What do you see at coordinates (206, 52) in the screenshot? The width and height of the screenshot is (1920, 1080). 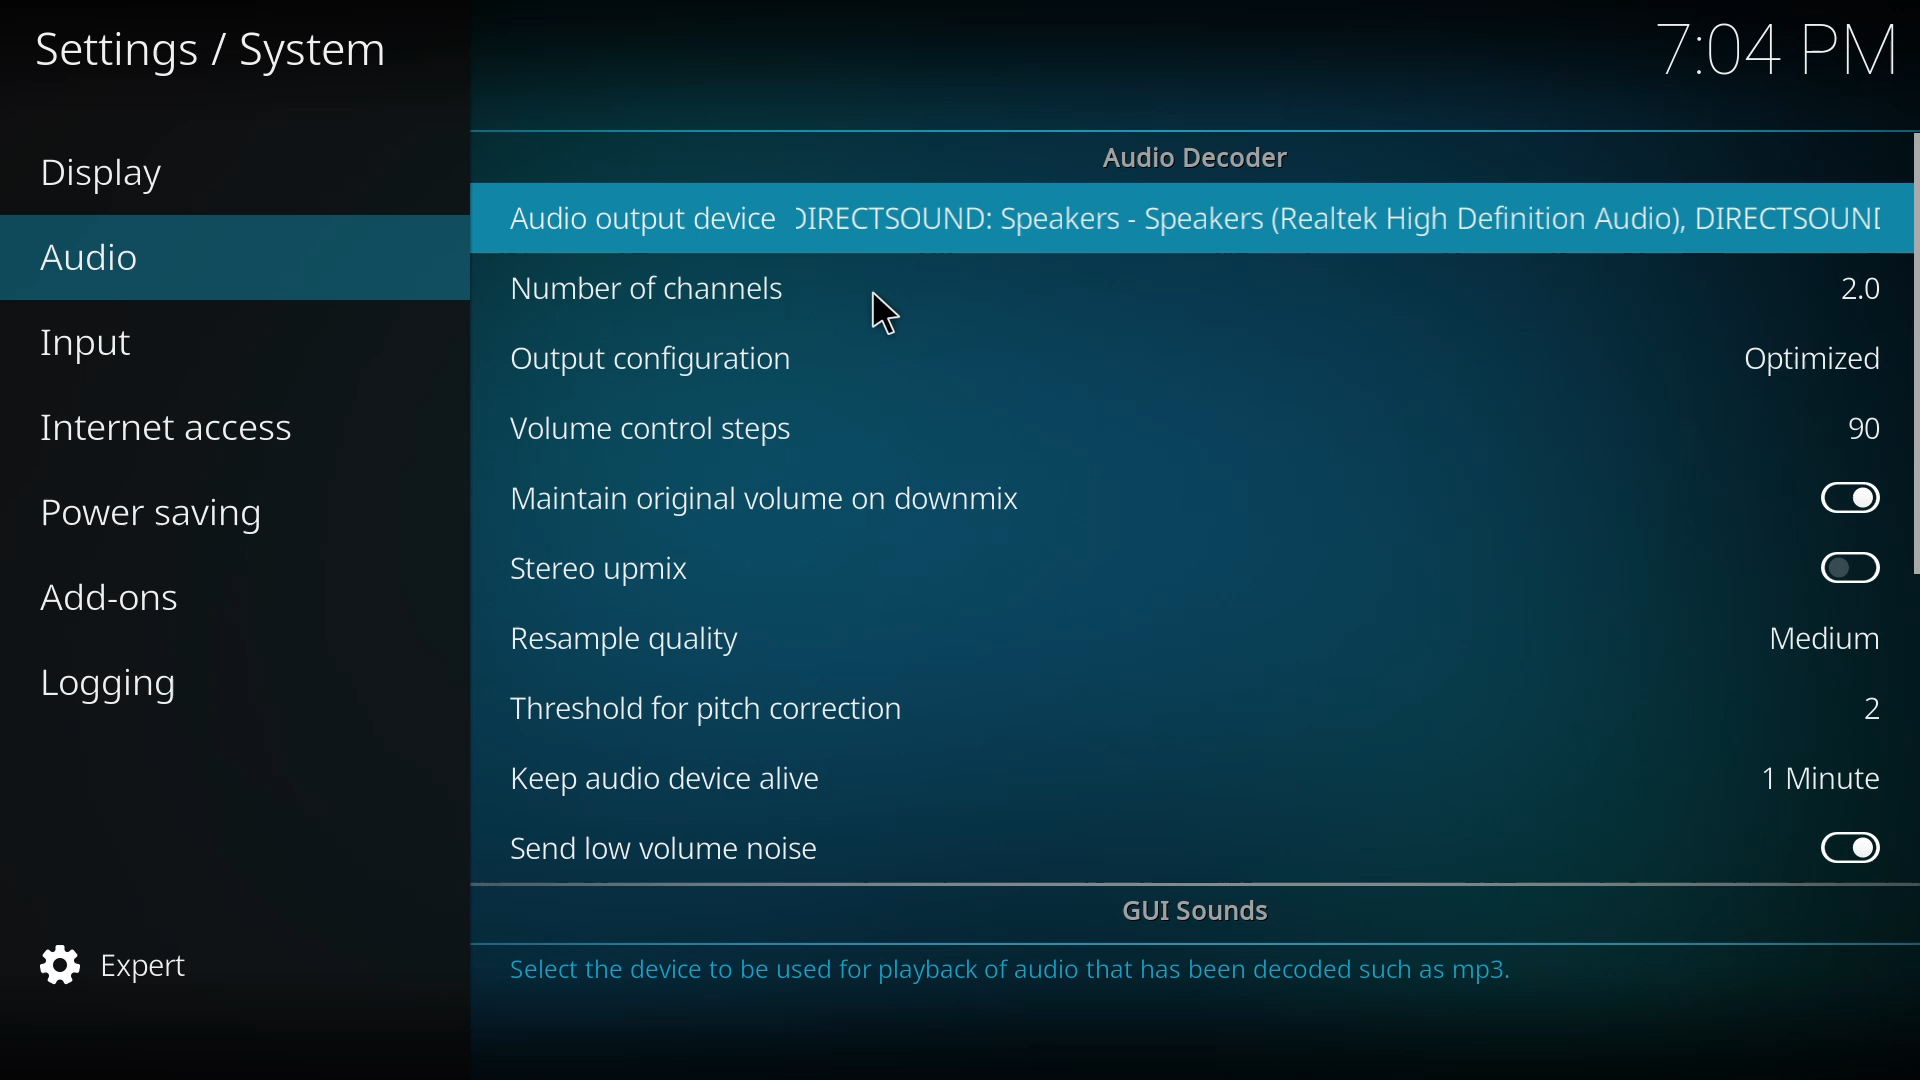 I see `settings/system` at bounding box center [206, 52].